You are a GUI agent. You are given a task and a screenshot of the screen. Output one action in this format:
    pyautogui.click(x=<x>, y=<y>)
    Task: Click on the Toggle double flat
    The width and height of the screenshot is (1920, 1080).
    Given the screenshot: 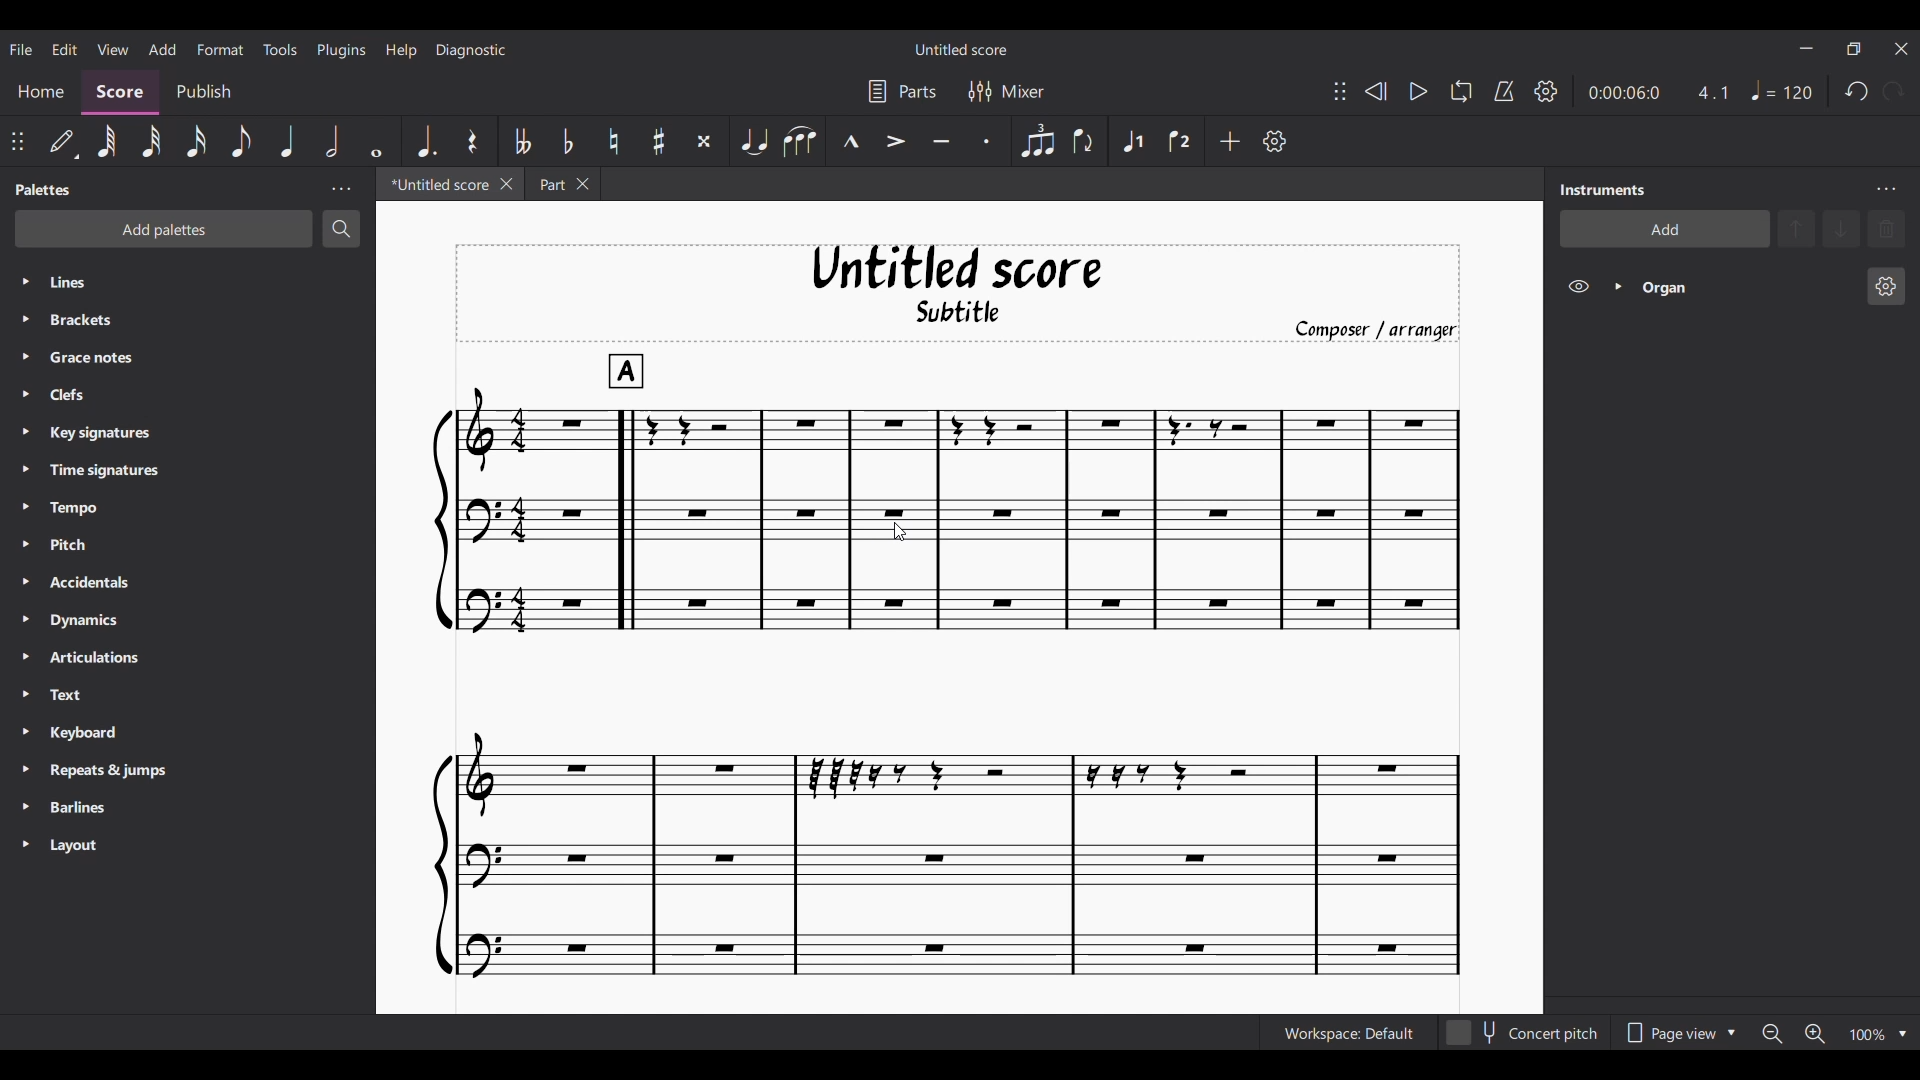 What is the action you would take?
    pyautogui.click(x=521, y=141)
    